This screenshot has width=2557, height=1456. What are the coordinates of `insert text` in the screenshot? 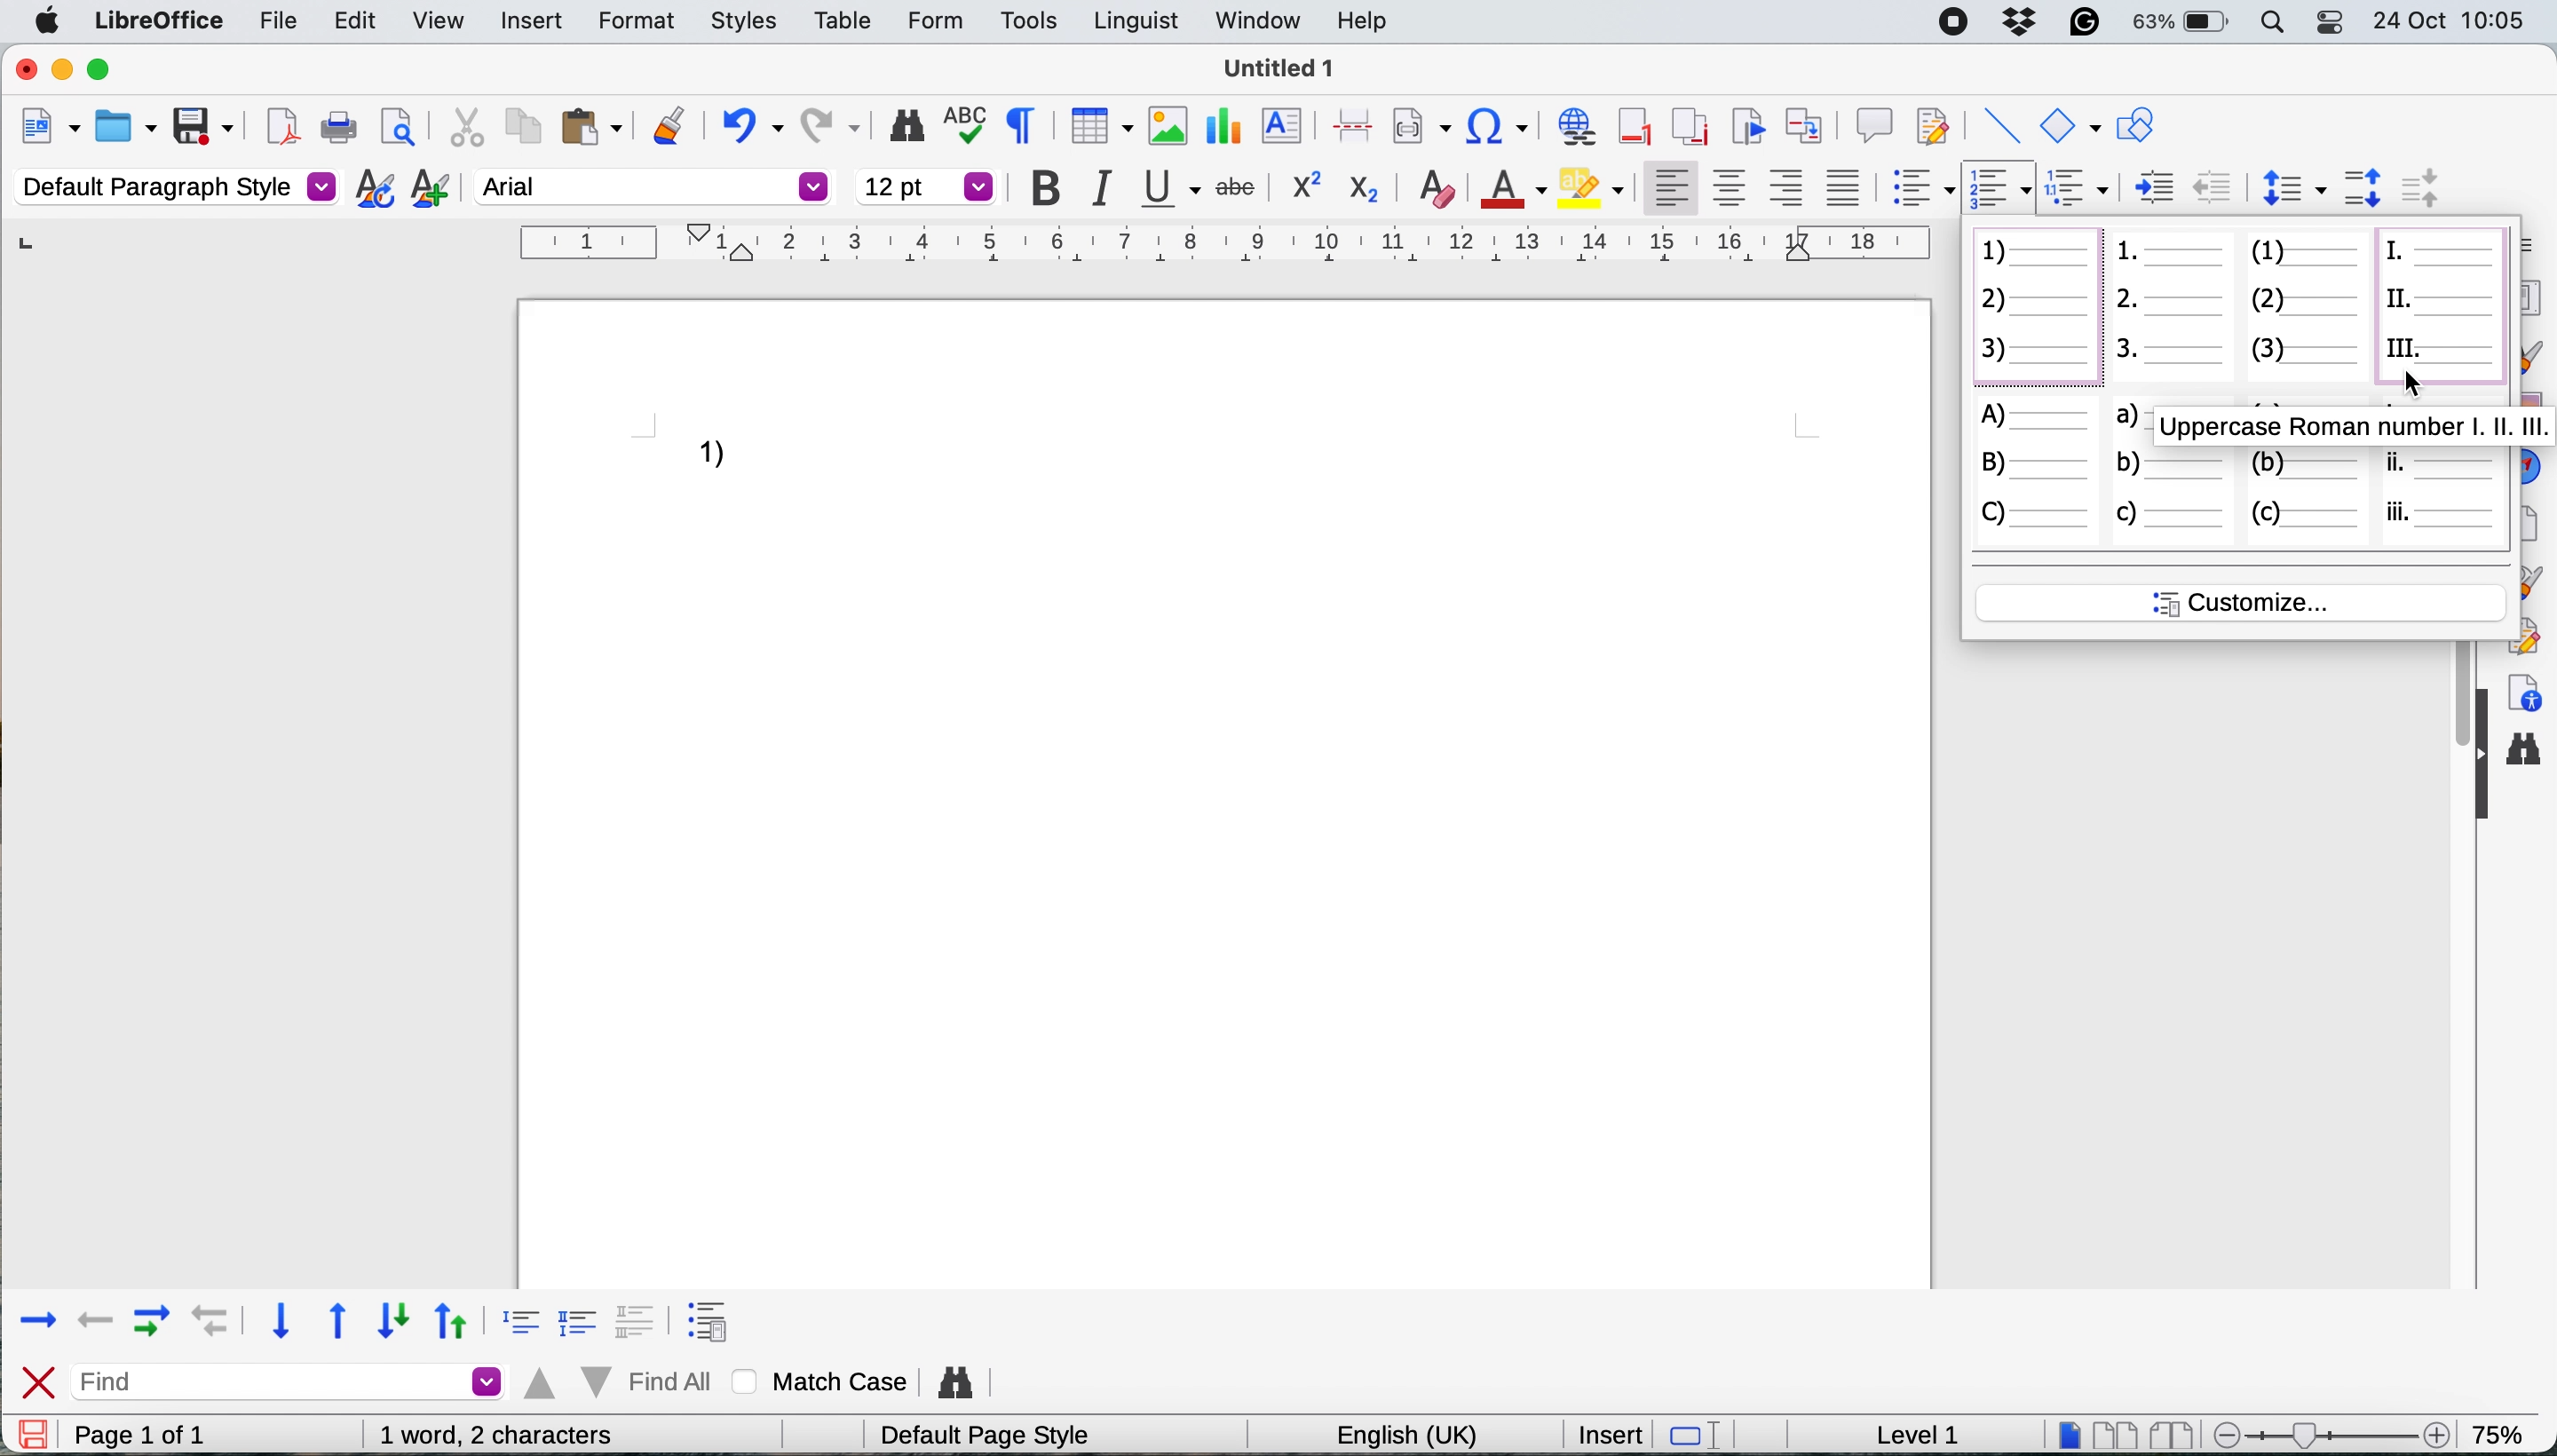 It's located at (1285, 127).